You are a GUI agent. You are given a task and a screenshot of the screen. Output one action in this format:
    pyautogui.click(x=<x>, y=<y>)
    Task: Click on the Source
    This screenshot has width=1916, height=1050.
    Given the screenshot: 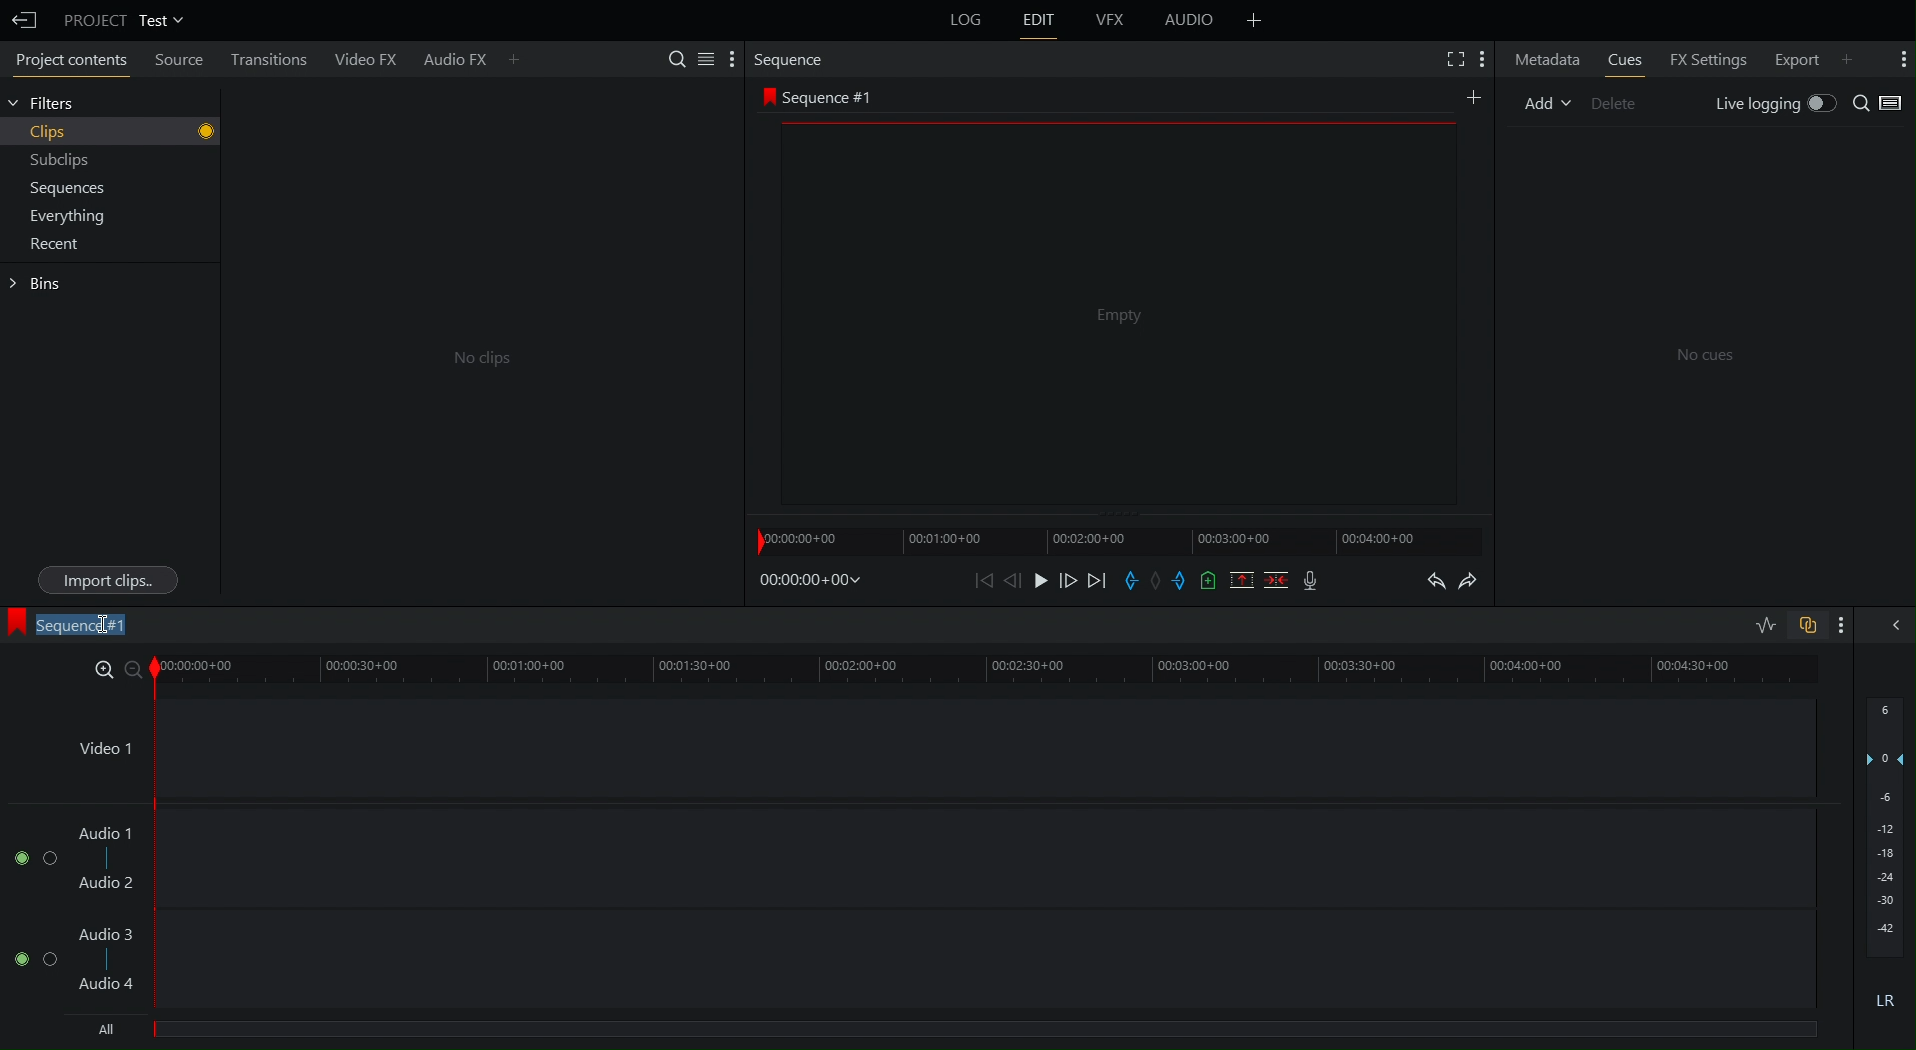 What is the action you would take?
    pyautogui.click(x=180, y=61)
    